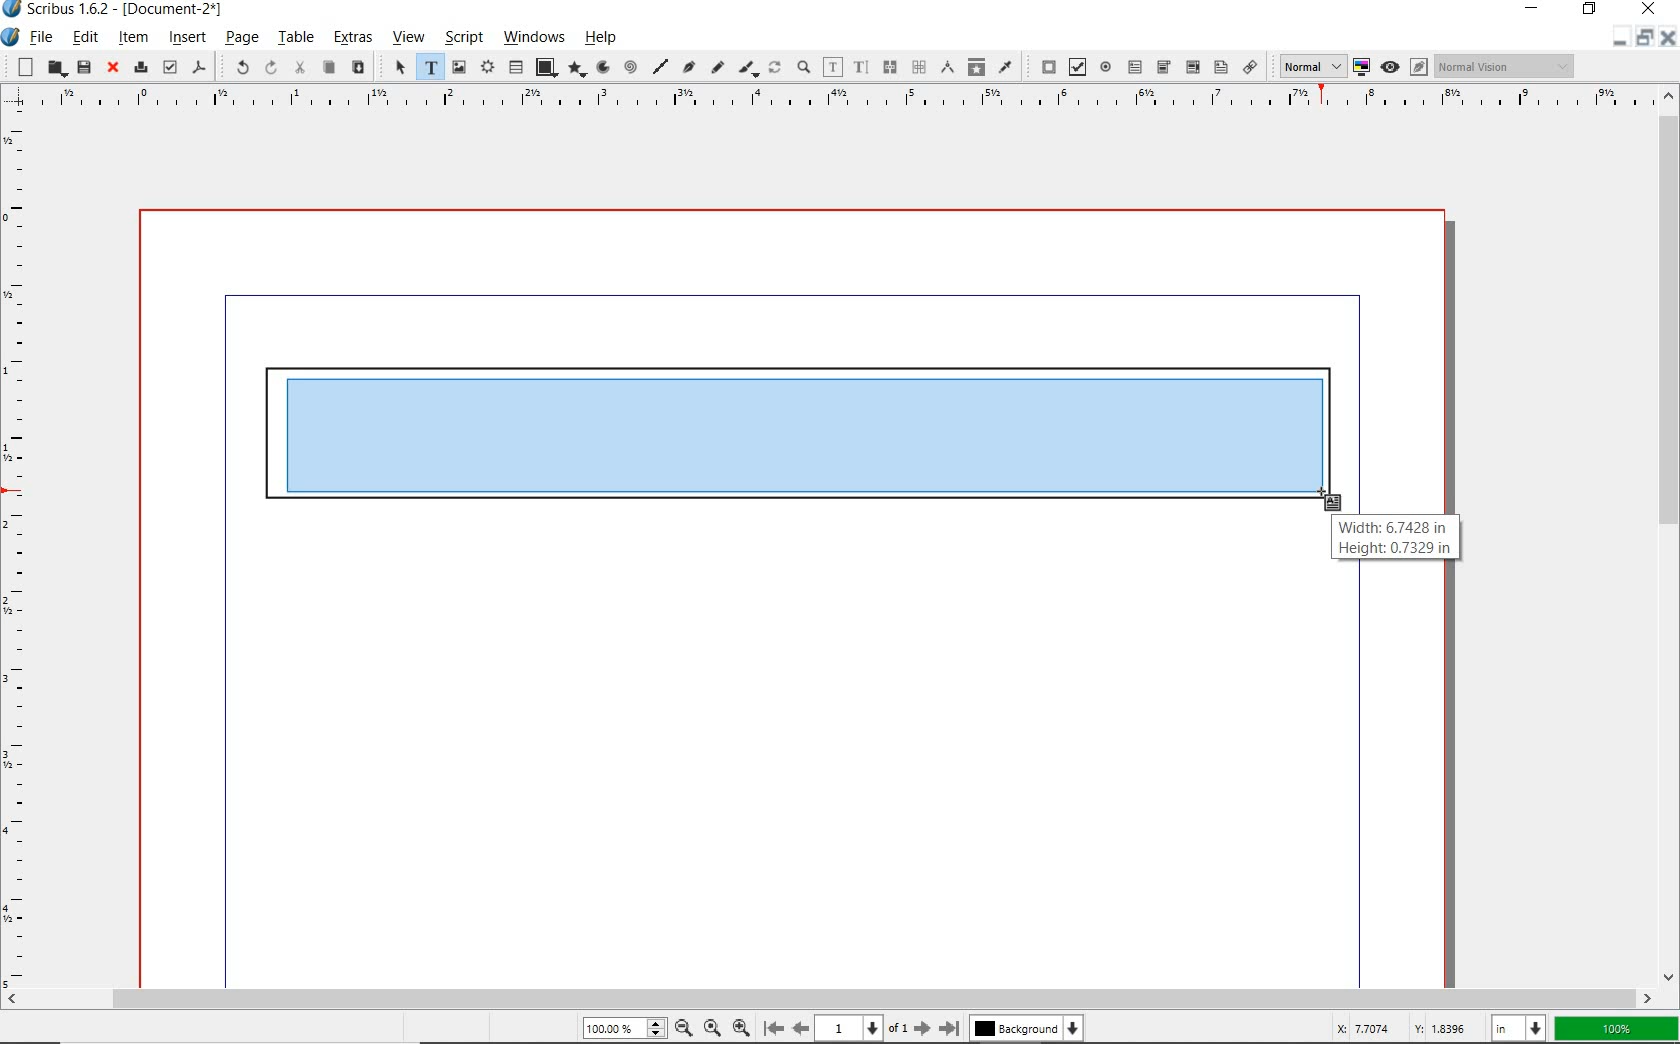  Describe the element at coordinates (1670, 535) in the screenshot. I see `scrollbar` at that location.